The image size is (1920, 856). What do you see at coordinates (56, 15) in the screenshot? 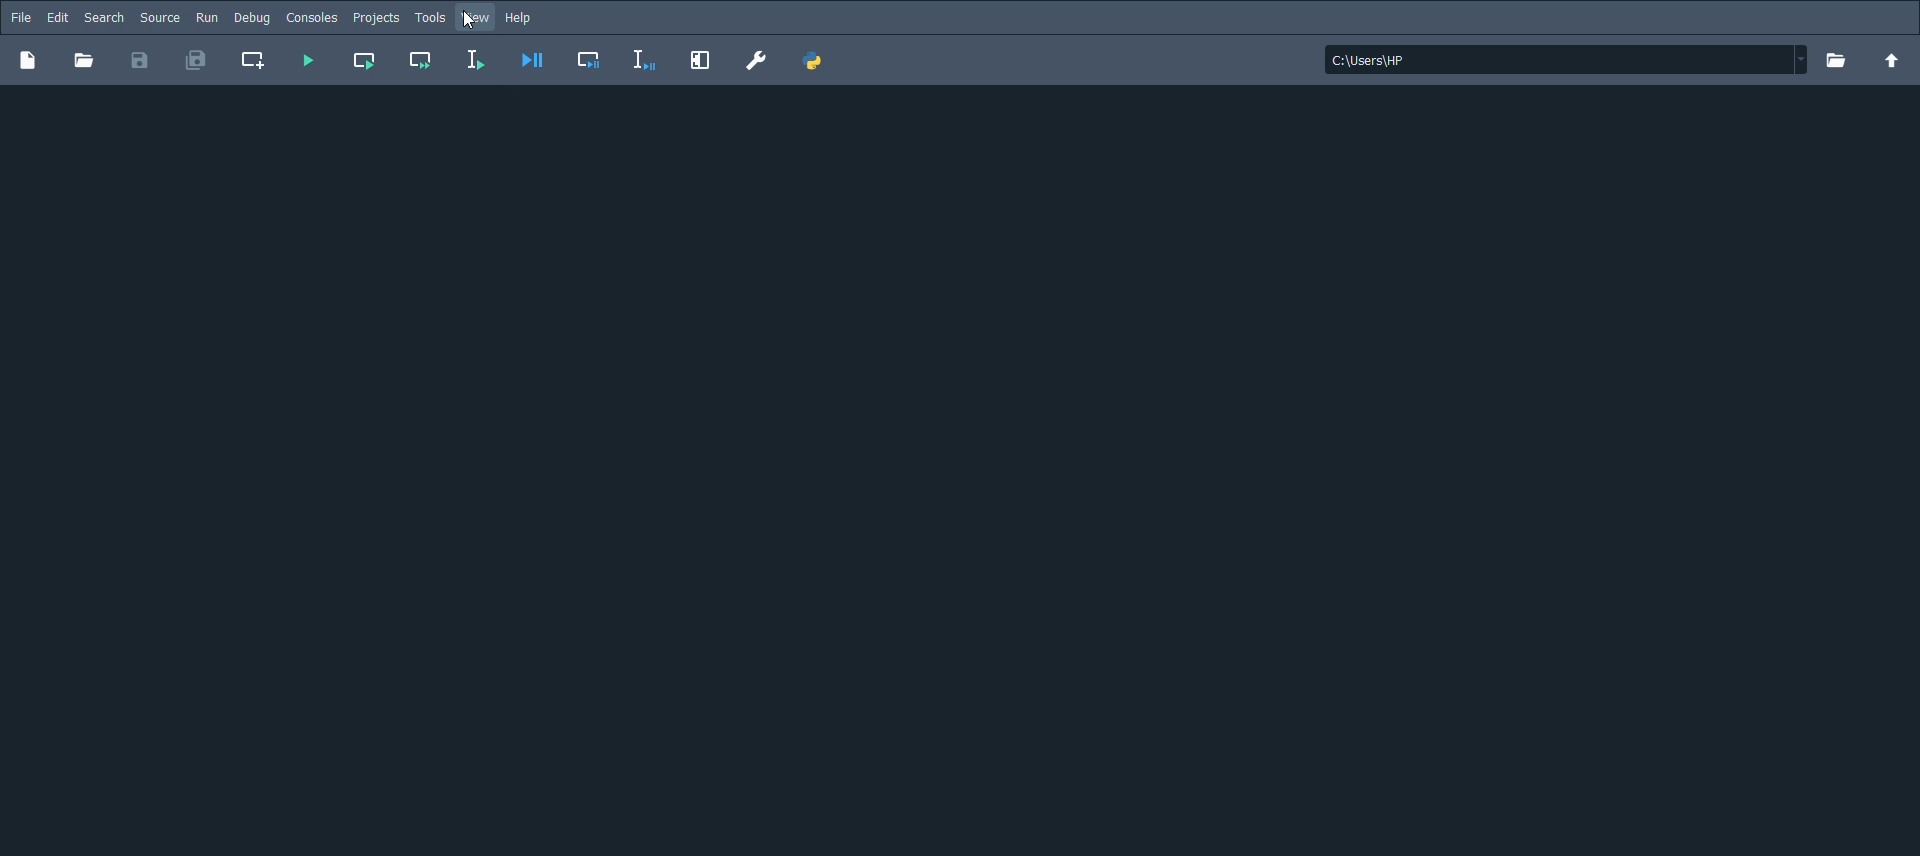
I see `Edit` at bounding box center [56, 15].